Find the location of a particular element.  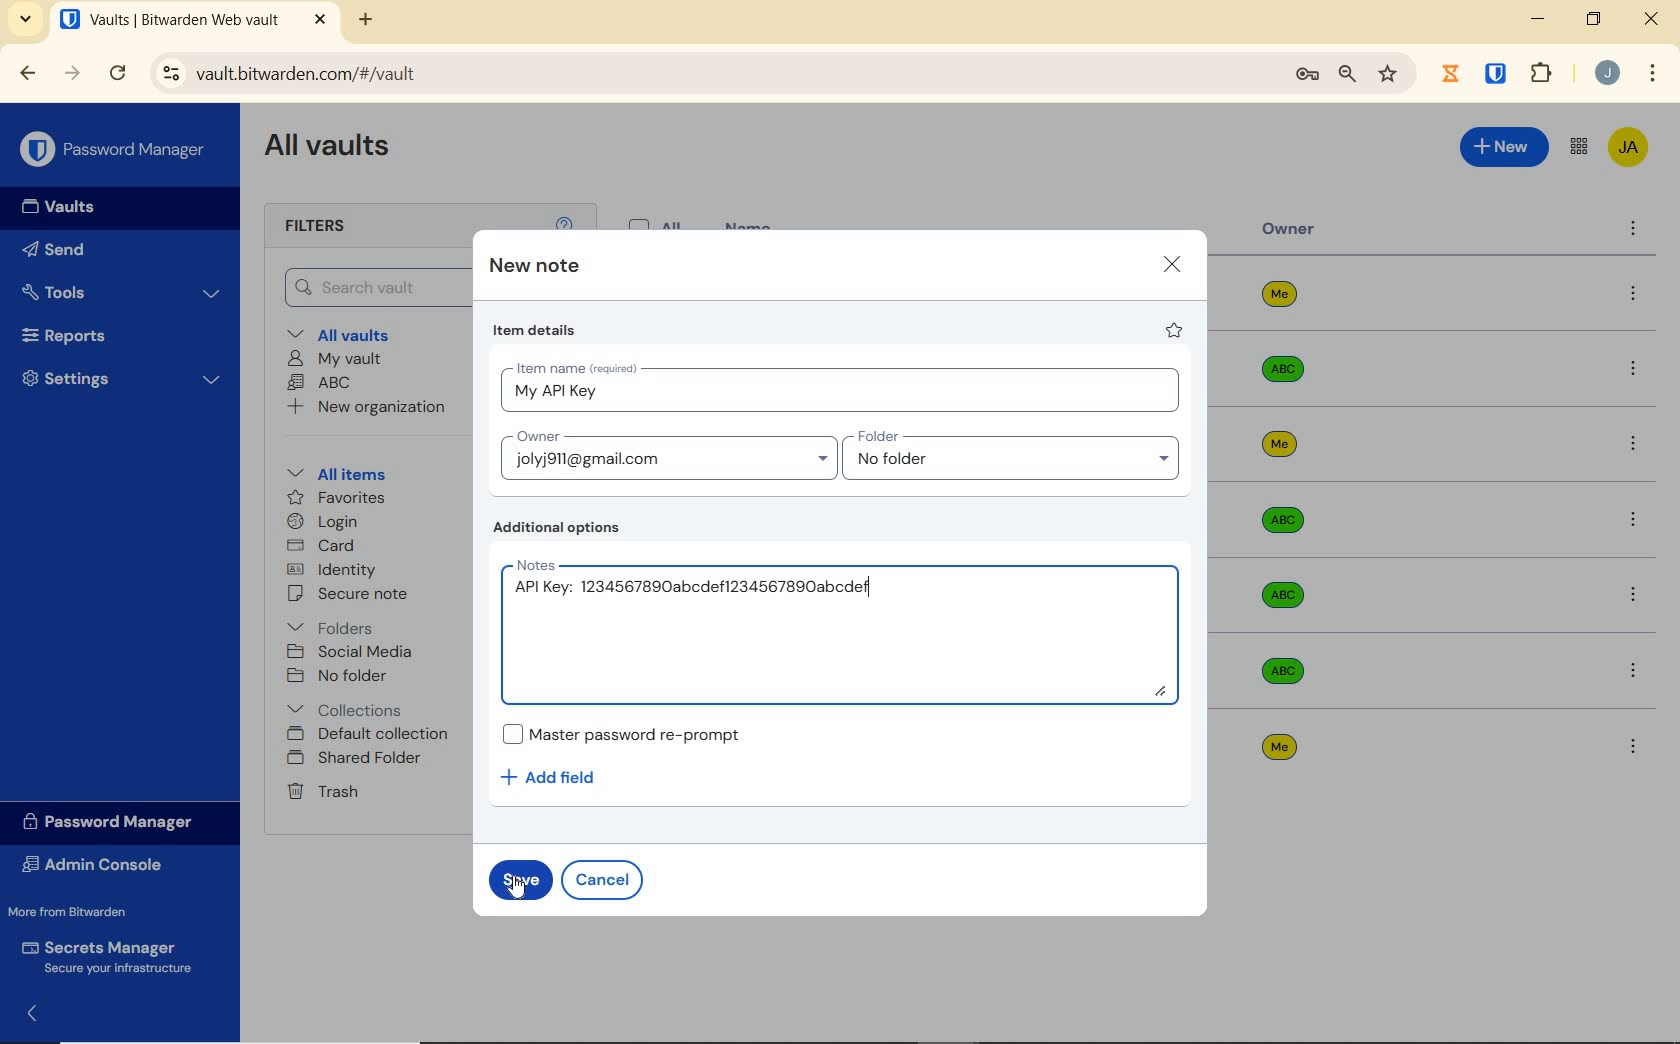

owner is located at coordinates (1289, 231).